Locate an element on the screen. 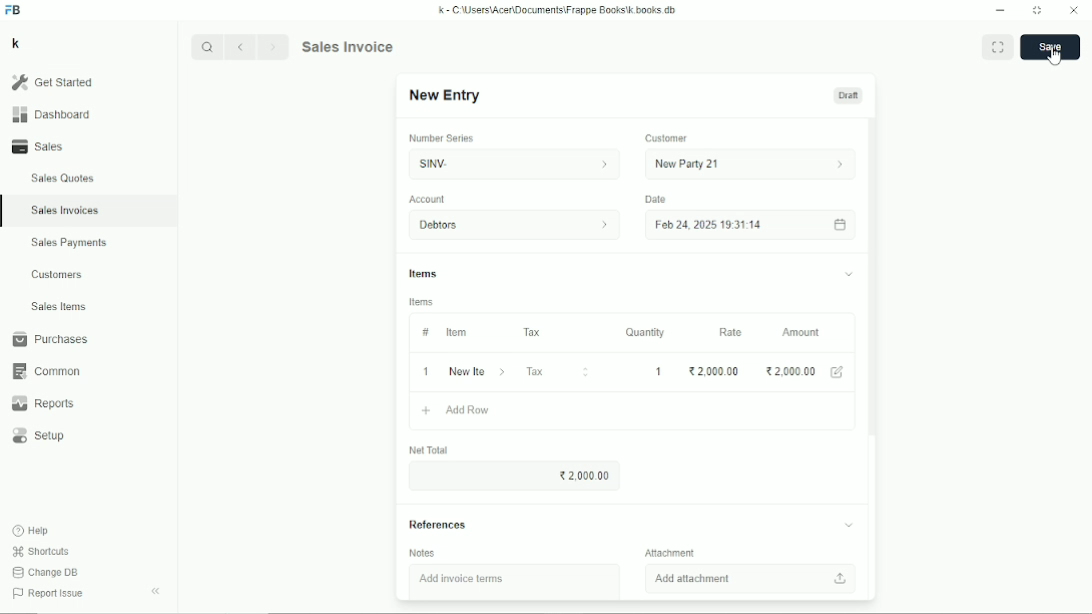  Customers is located at coordinates (58, 274).